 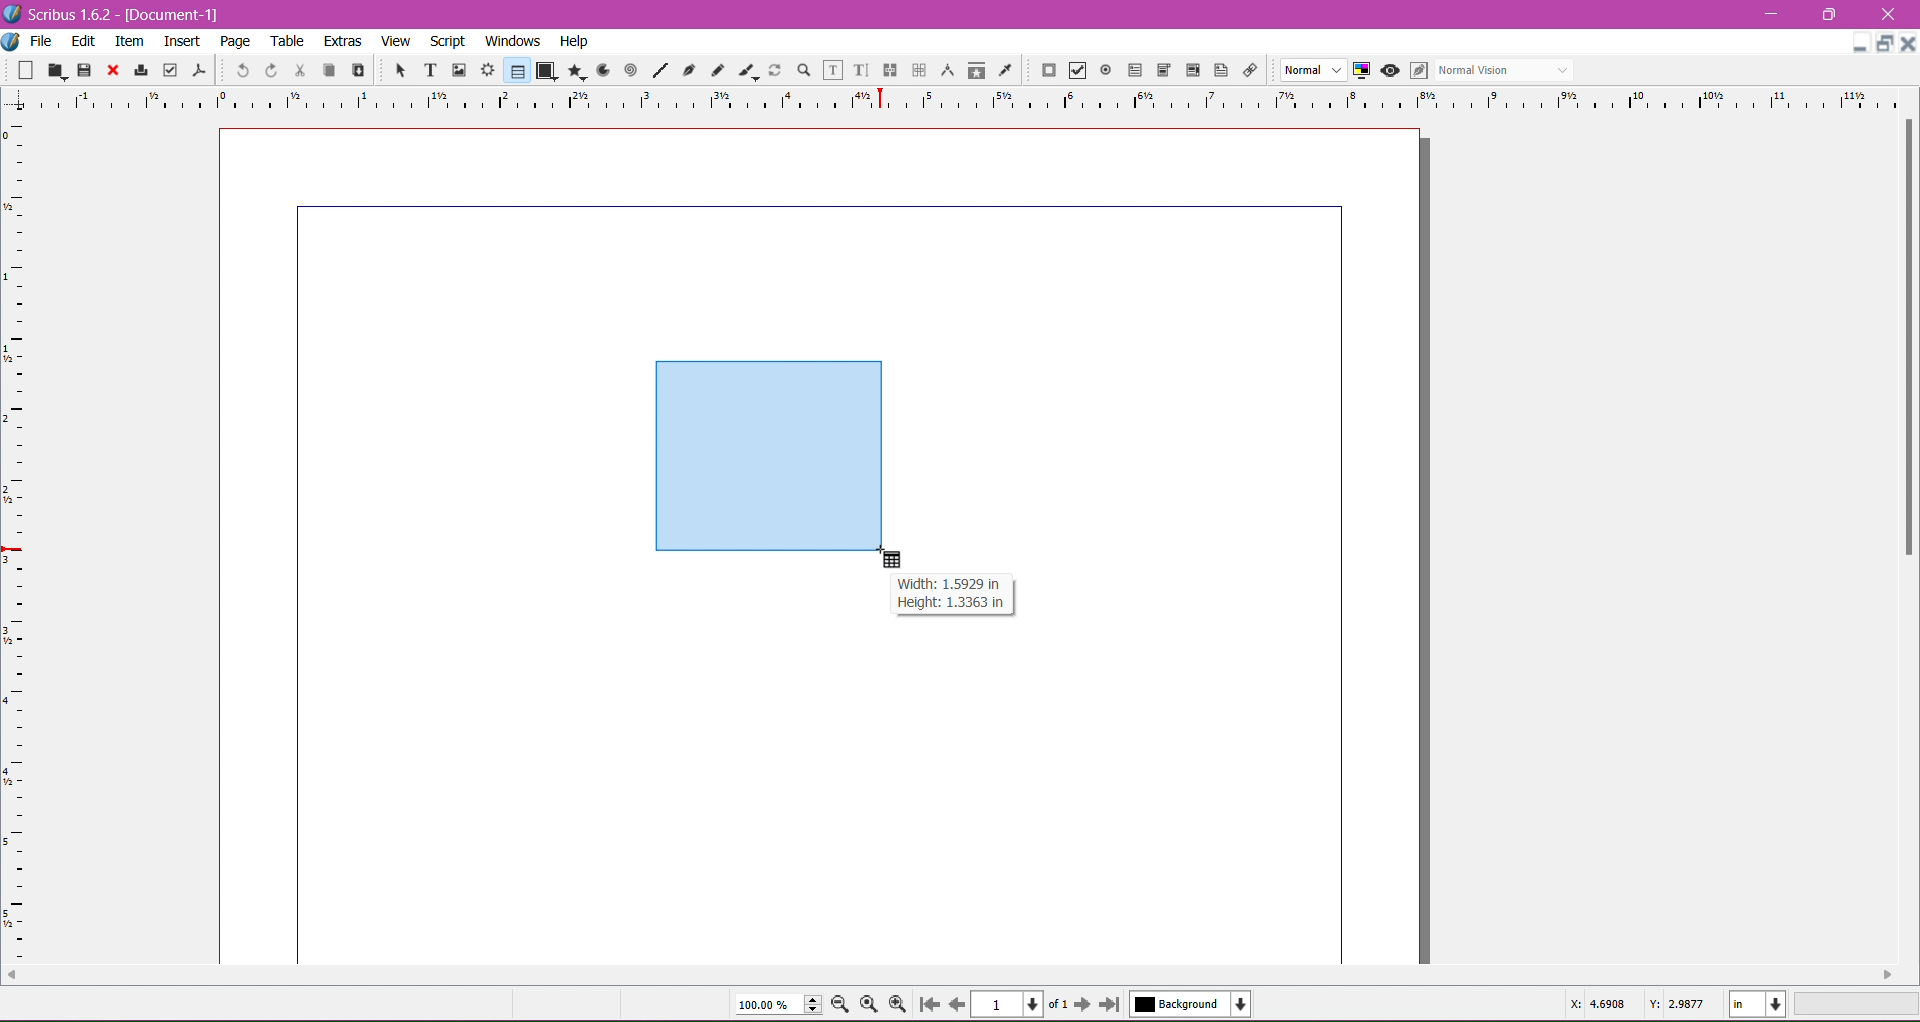 I want to click on Preview Mode, so click(x=1389, y=70).